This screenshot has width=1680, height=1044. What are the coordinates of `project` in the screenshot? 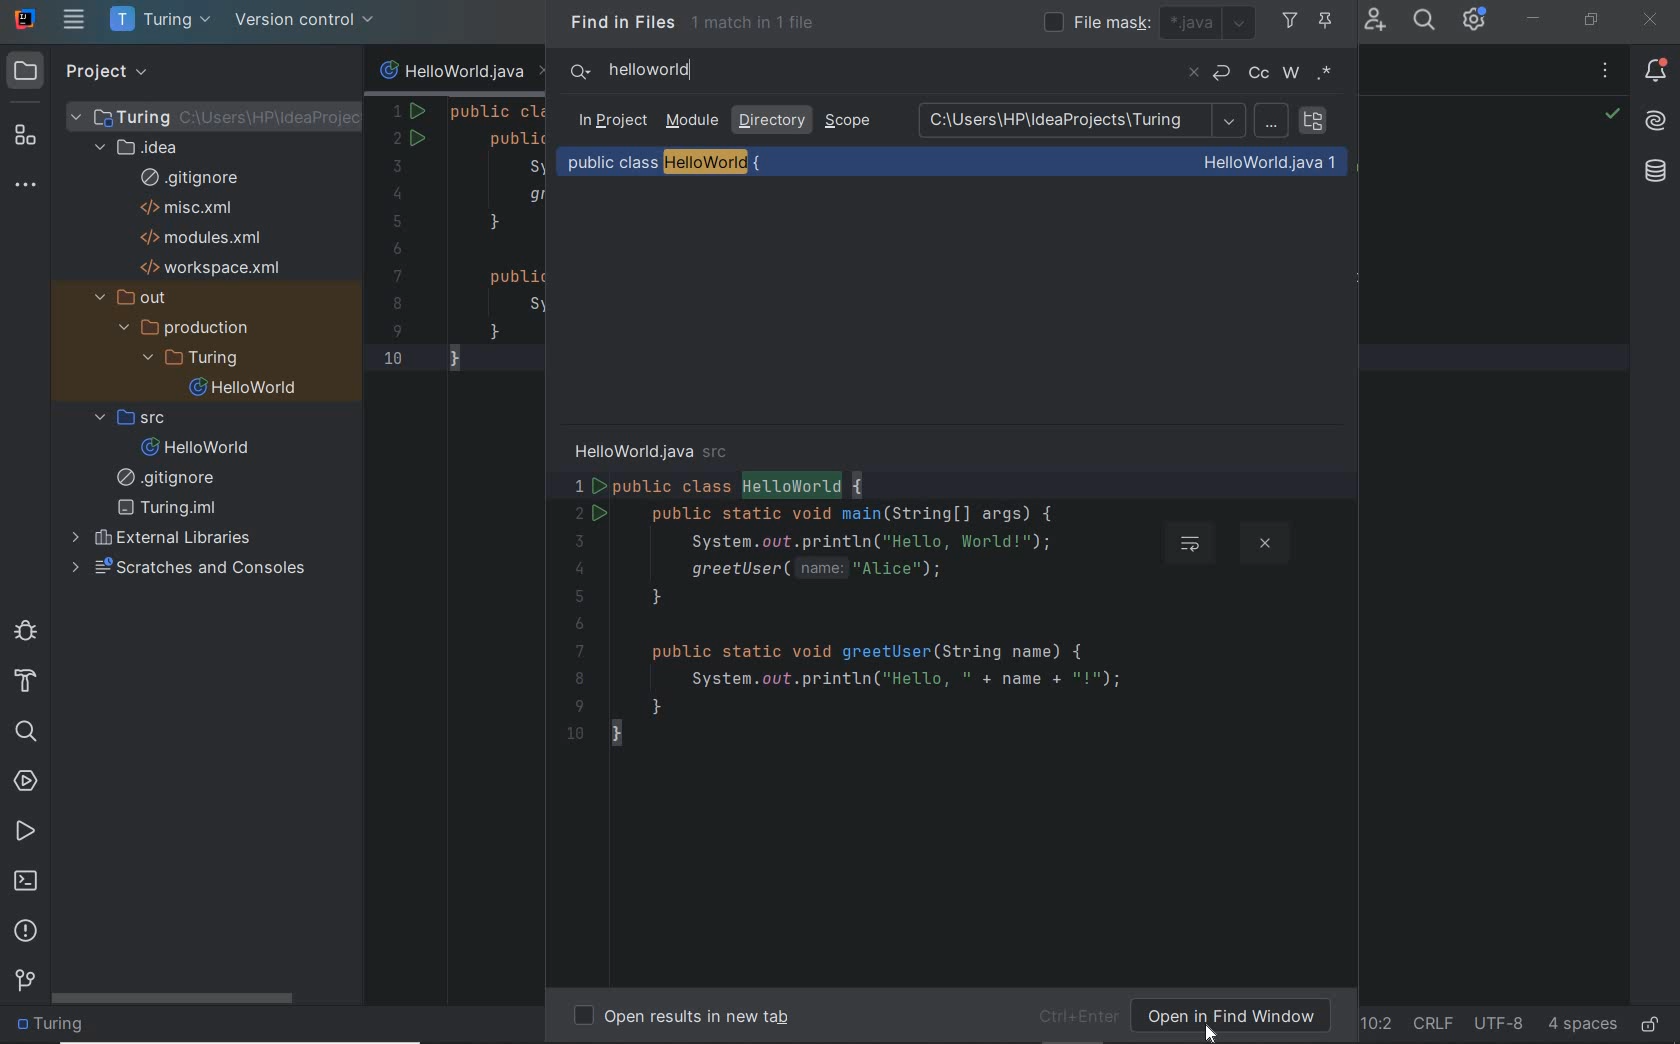 It's located at (81, 72).